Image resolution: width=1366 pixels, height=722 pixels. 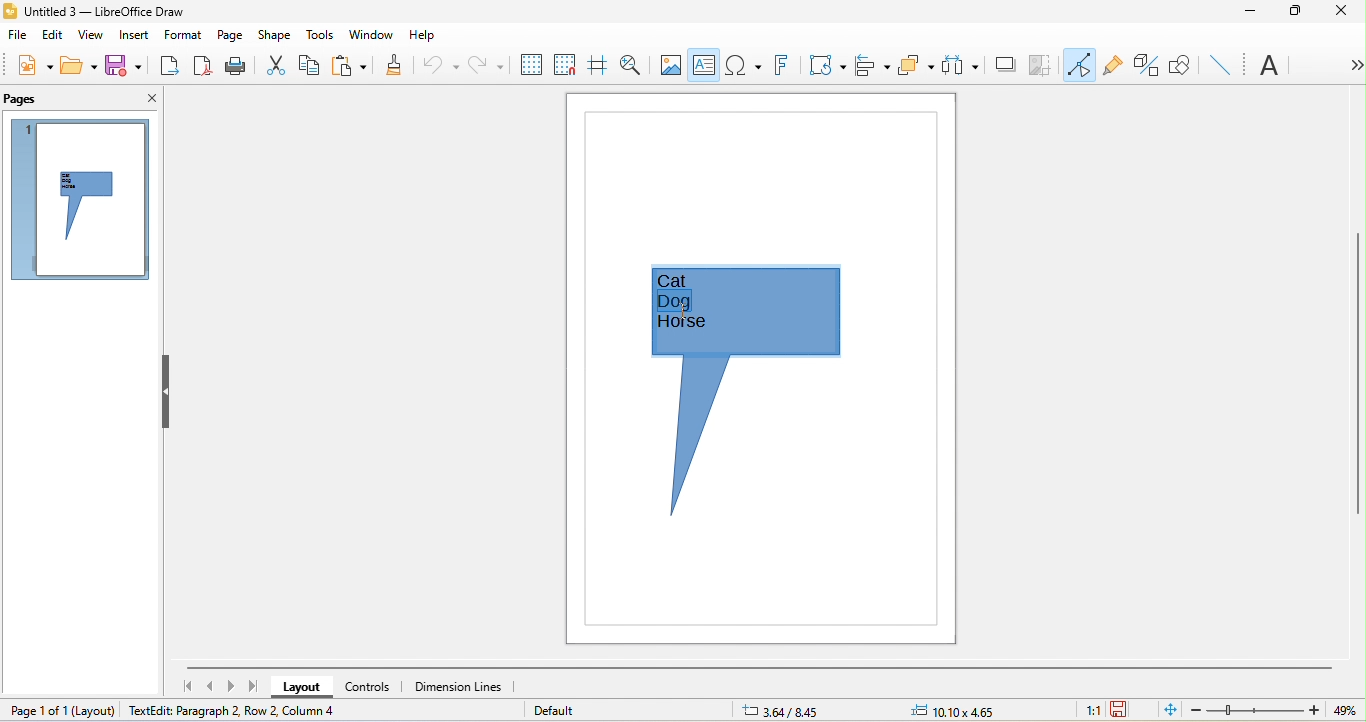 I want to click on close, so click(x=146, y=96).